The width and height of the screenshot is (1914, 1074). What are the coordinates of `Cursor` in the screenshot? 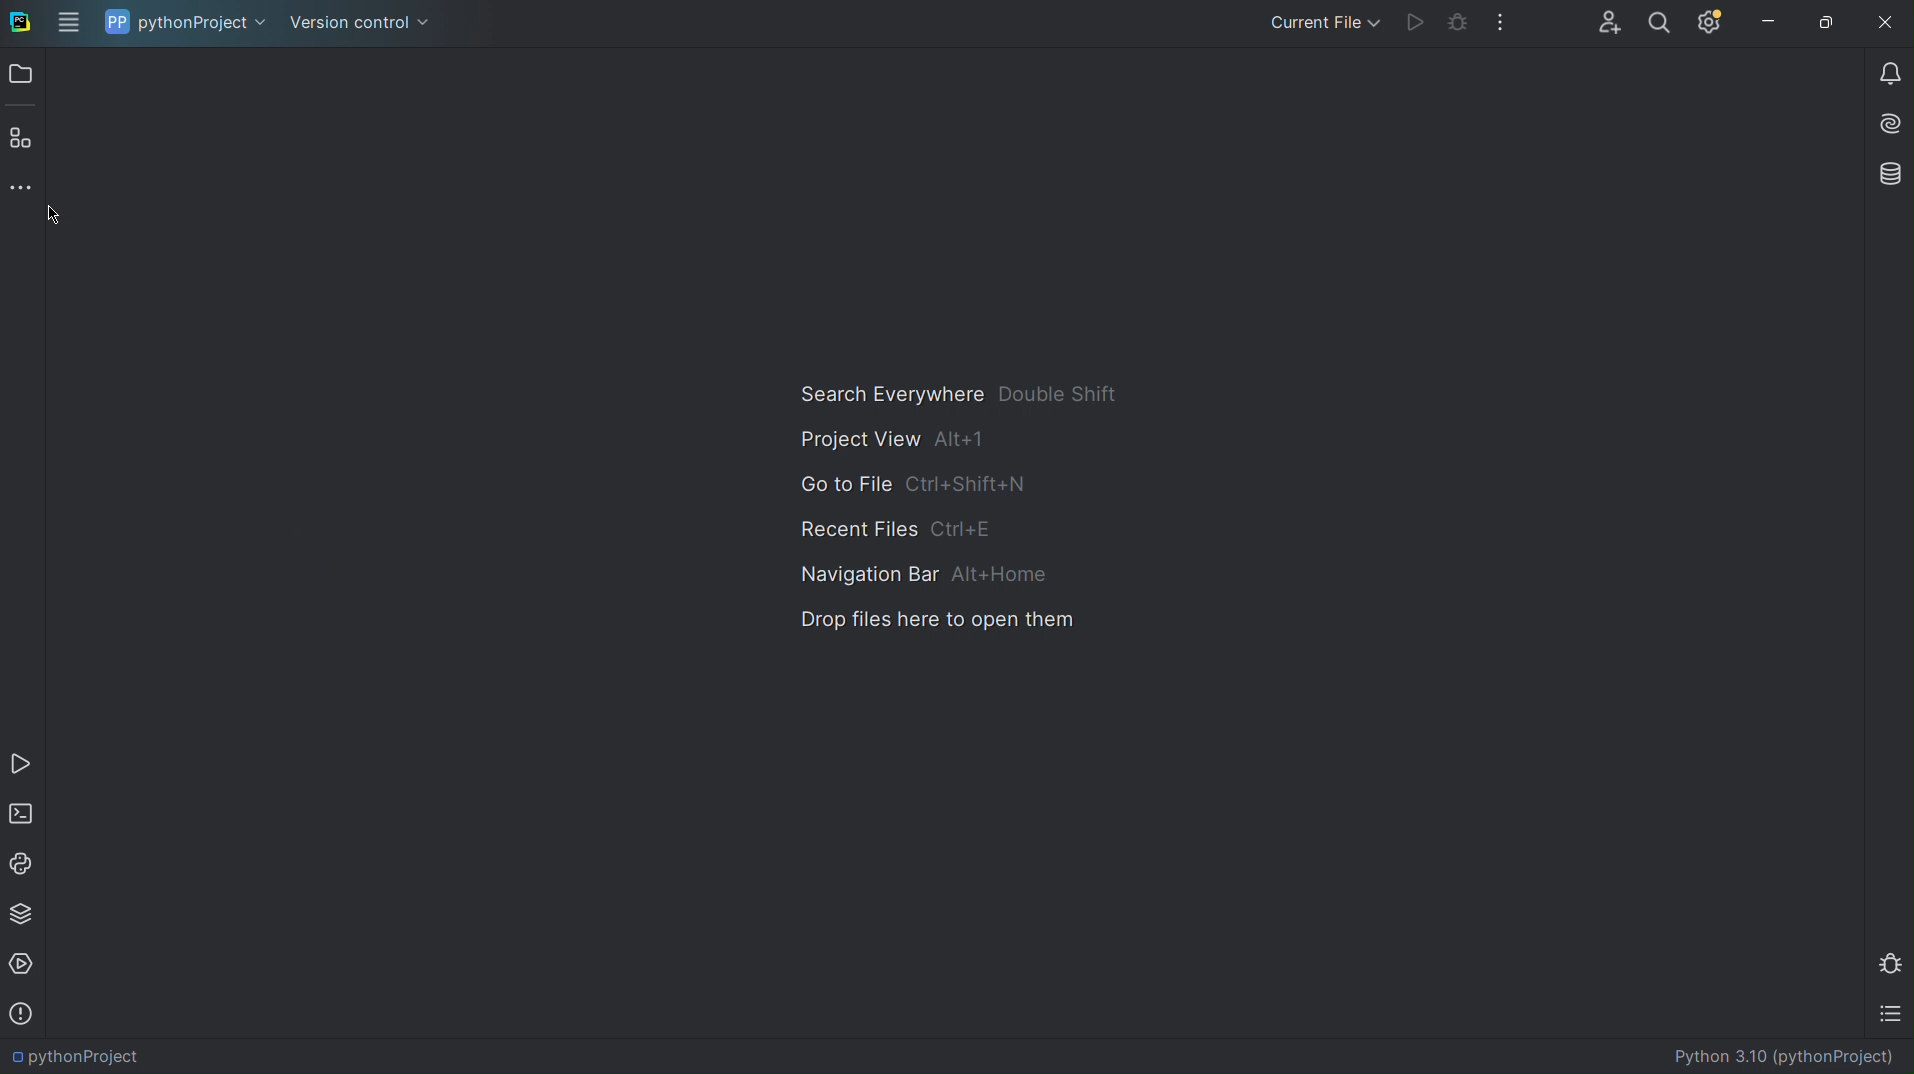 It's located at (80, 225).